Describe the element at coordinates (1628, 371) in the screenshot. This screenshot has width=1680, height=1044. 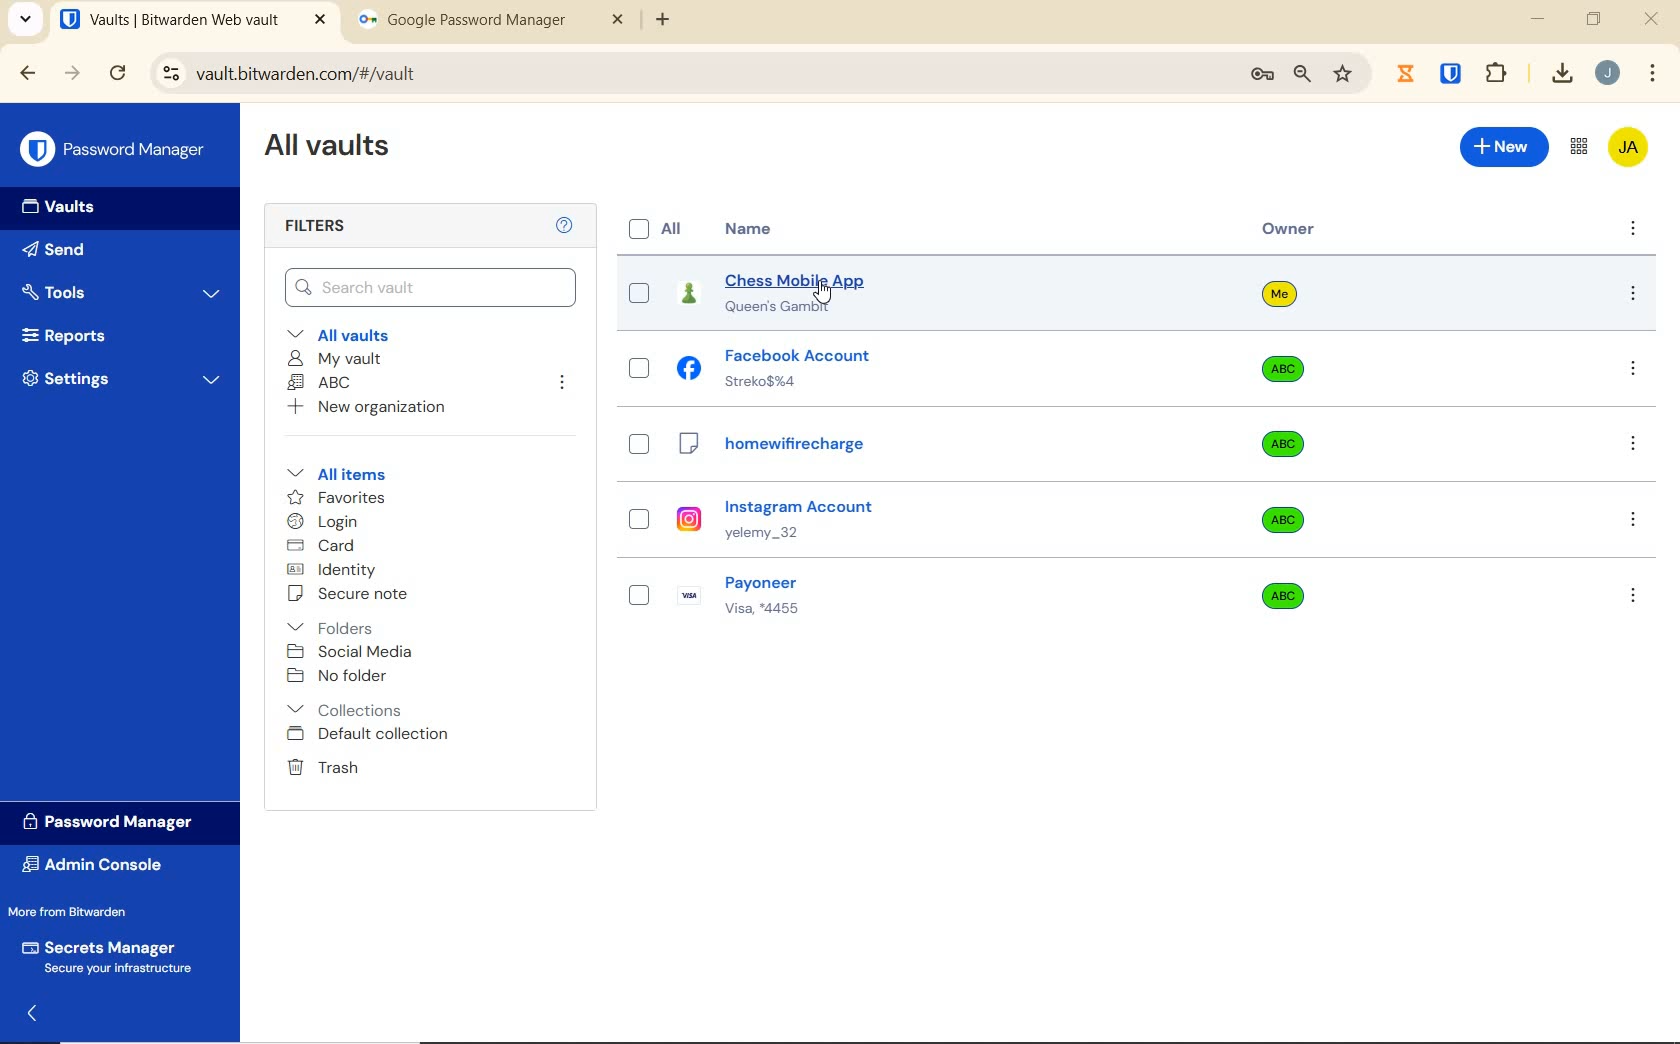
I see `more options` at that location.